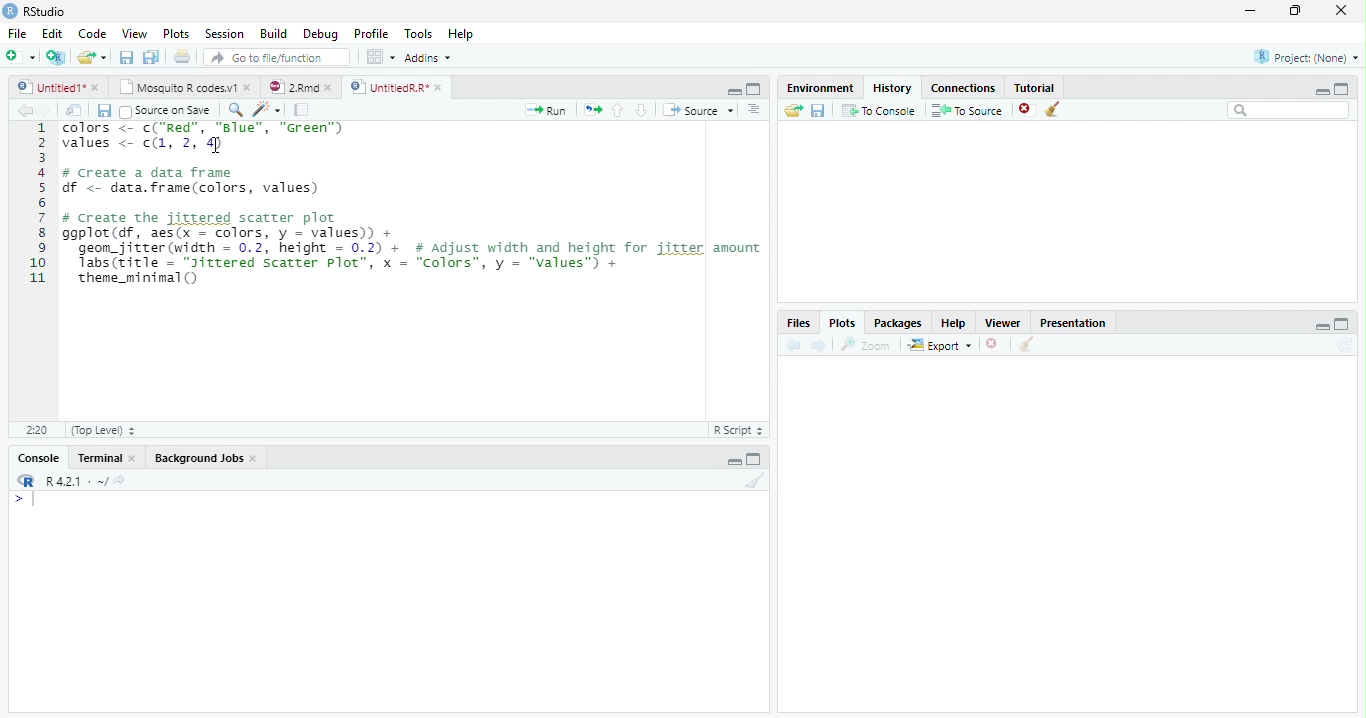  I want to click on Maximize, so click(754, 458).